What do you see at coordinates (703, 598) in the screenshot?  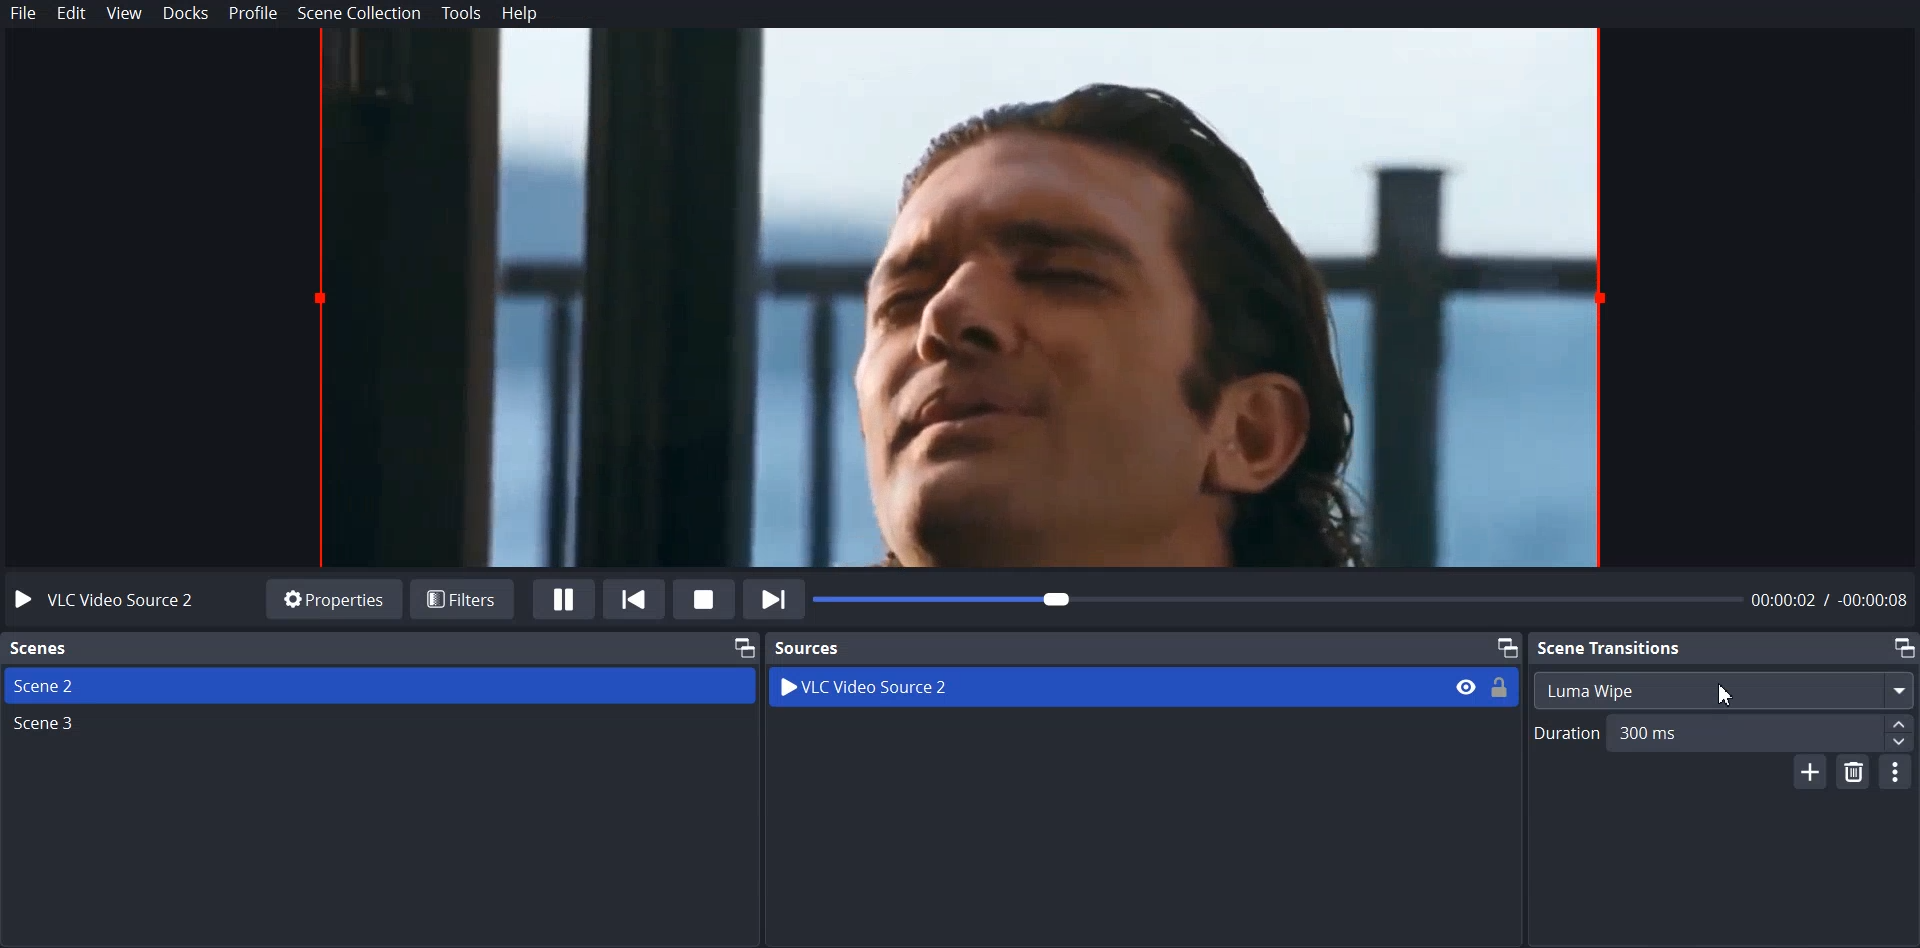 I see `Stop Media` at bounding box center [703, 598].